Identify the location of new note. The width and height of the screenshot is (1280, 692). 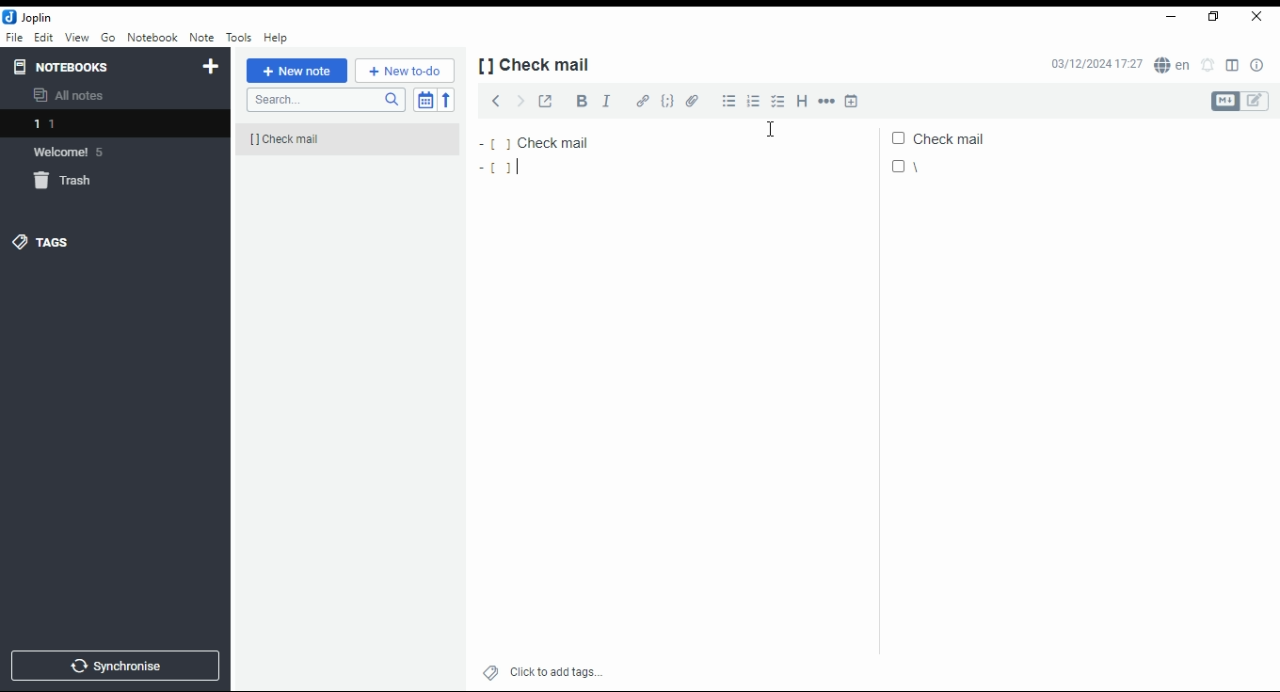
(297, 71).